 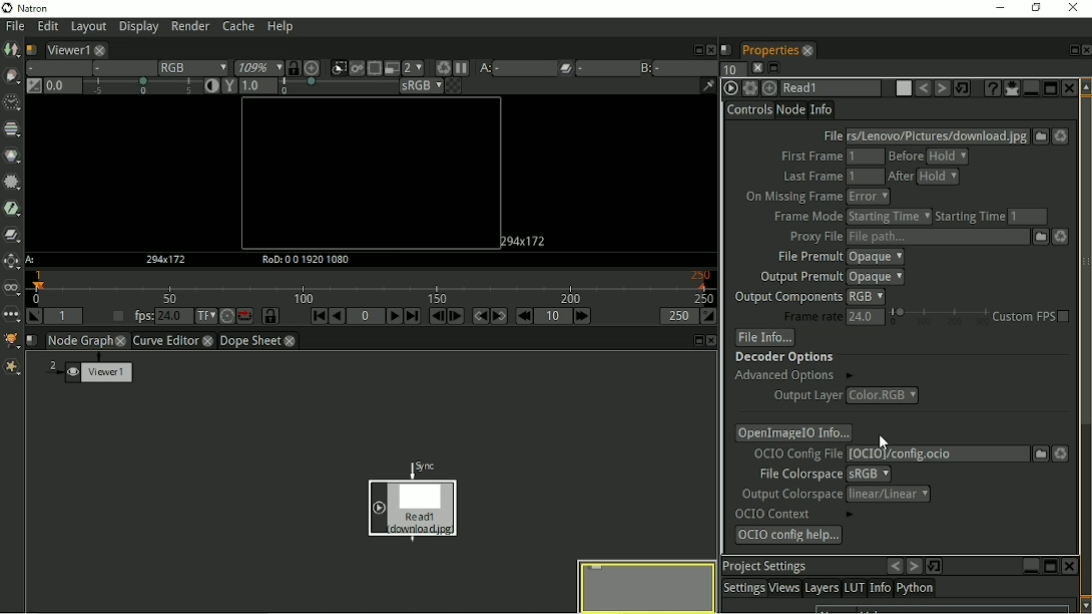 I want to click on Set playback out point, so click(x=708, y=315).